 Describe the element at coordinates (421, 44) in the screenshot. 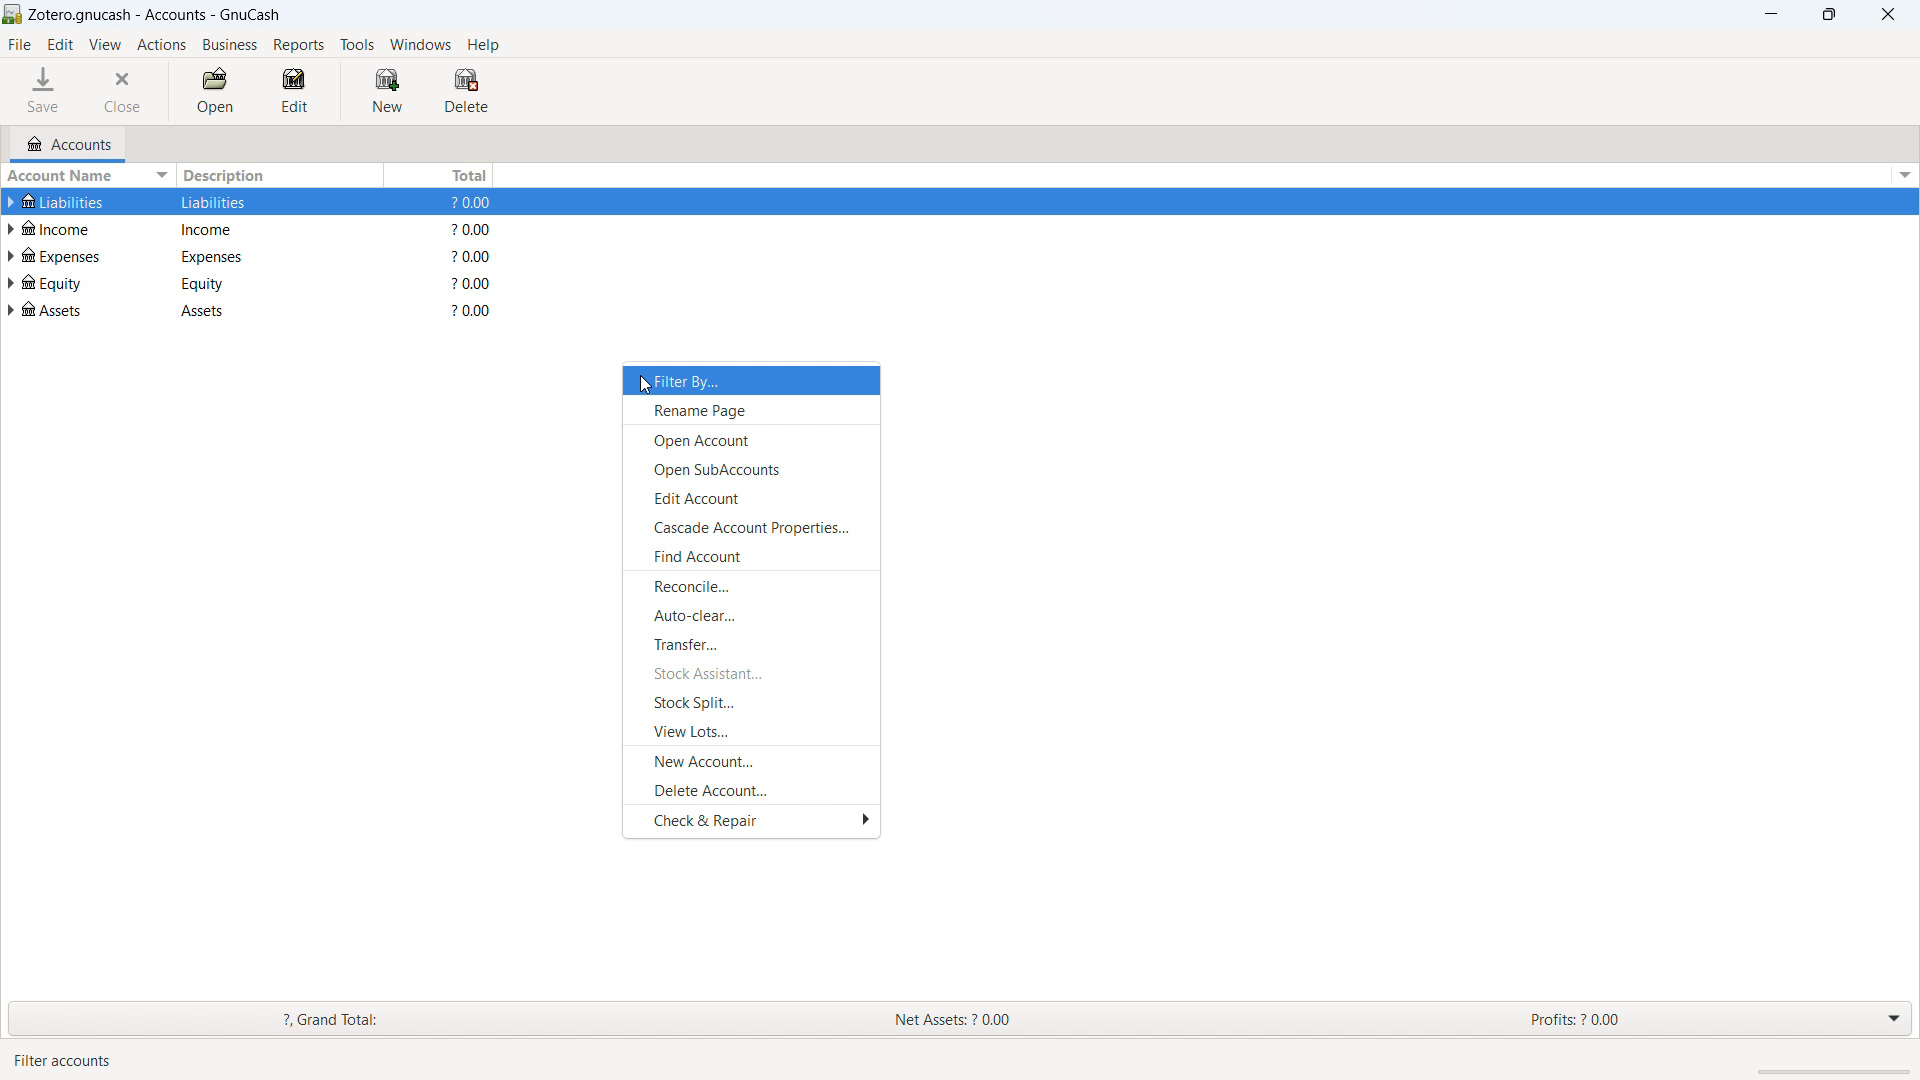

I see `windows` at that location.